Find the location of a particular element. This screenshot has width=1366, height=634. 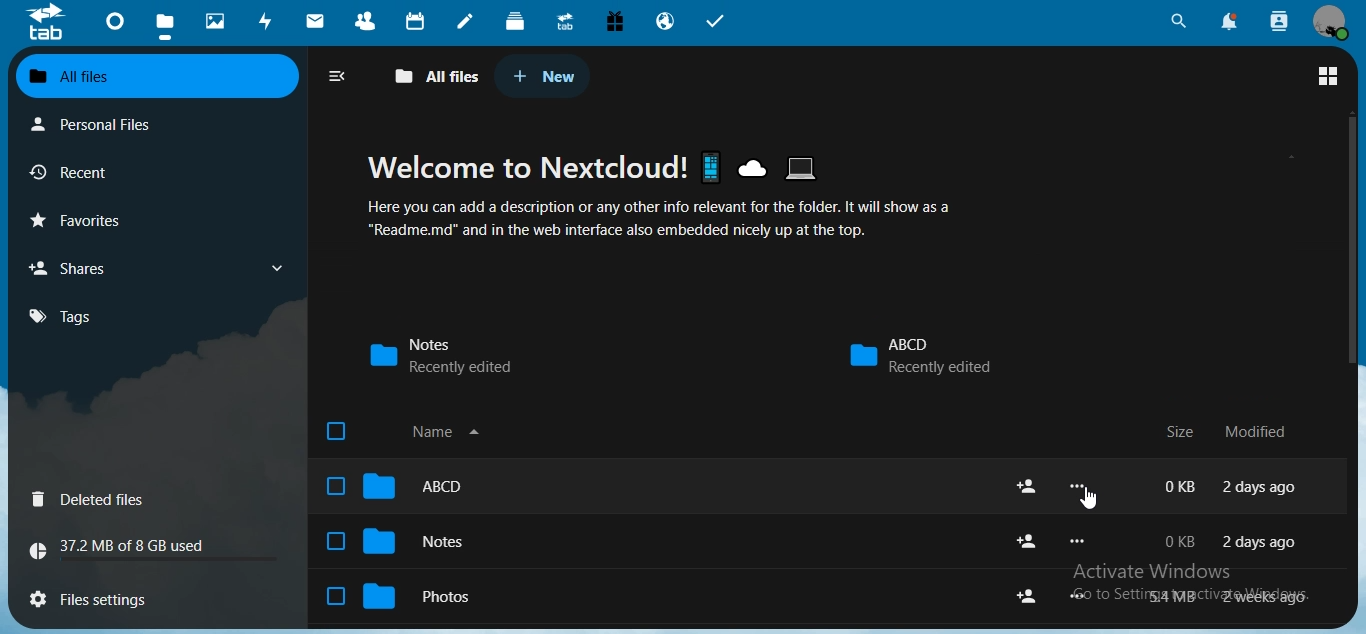

email hosting is located at coordinates (665, 22).